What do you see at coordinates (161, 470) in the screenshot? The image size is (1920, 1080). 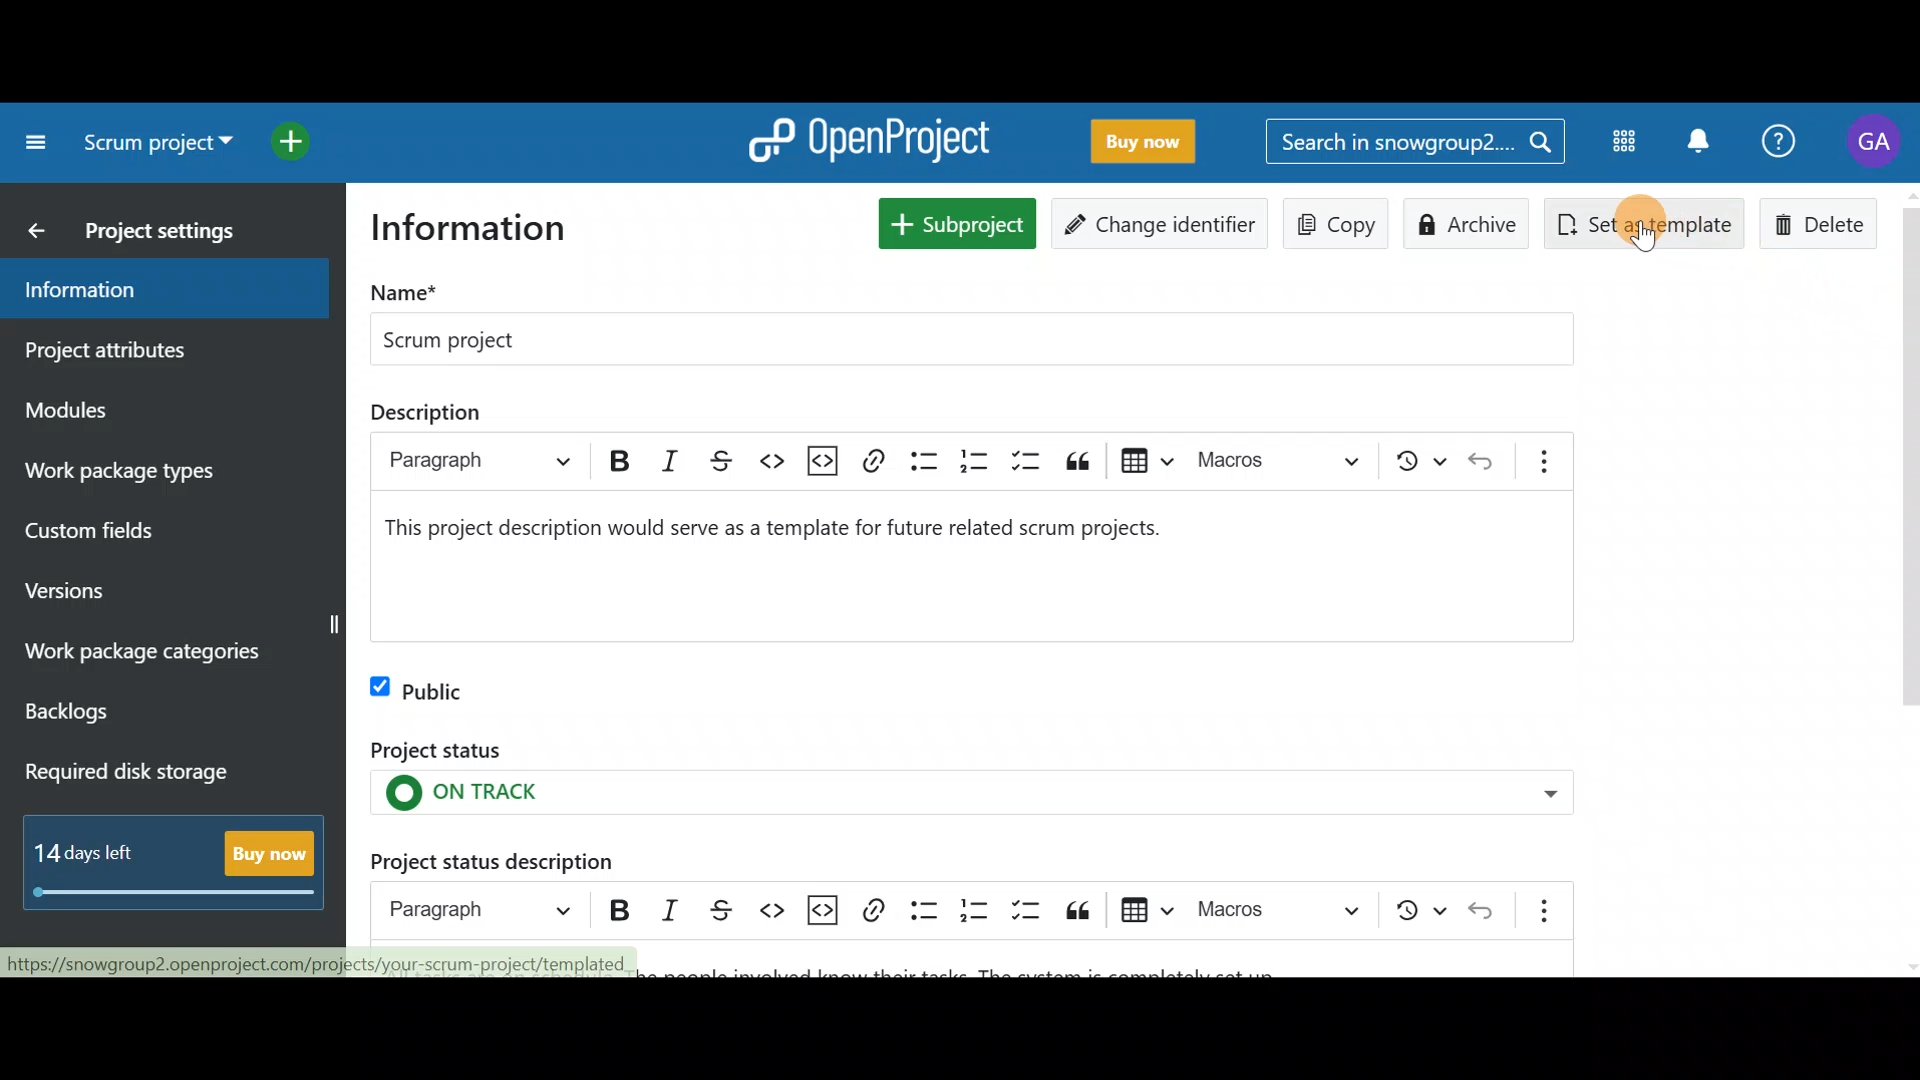 I see `Work package types` at bounding box center [161, 470].